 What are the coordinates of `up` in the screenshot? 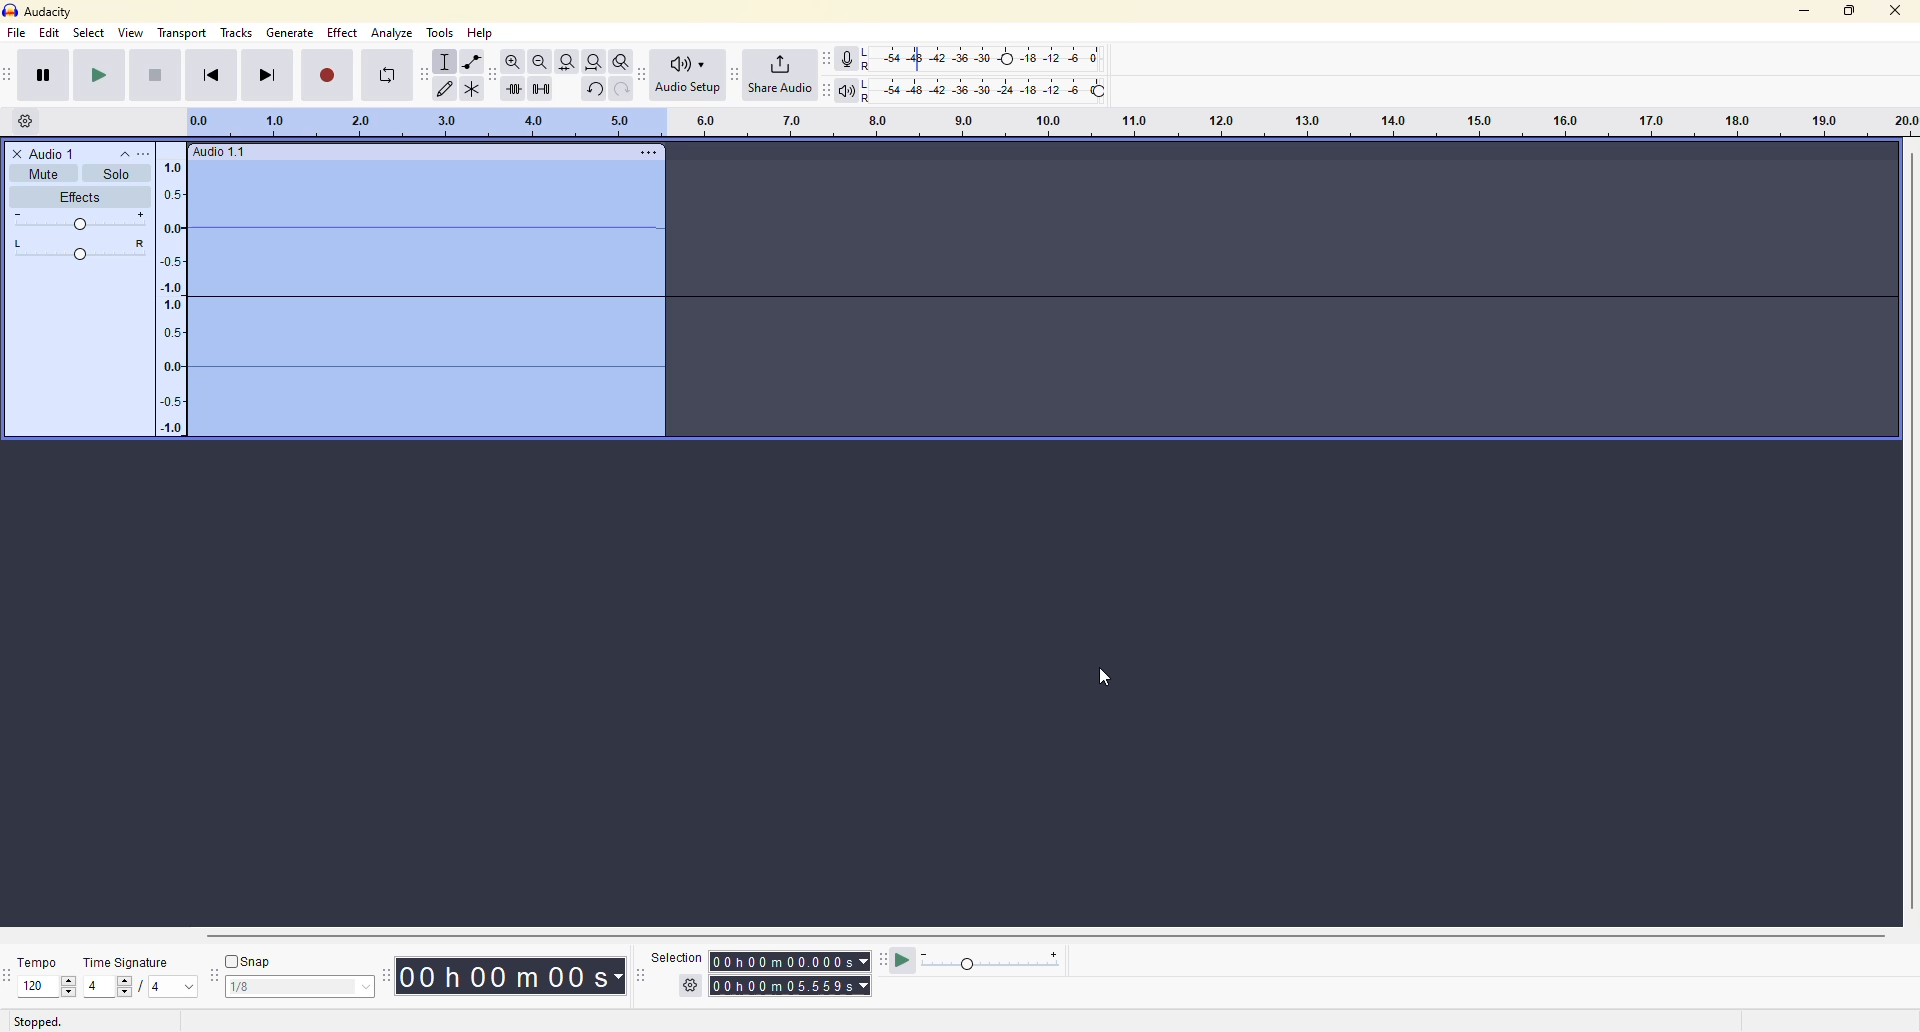 It's located at (69, 979).